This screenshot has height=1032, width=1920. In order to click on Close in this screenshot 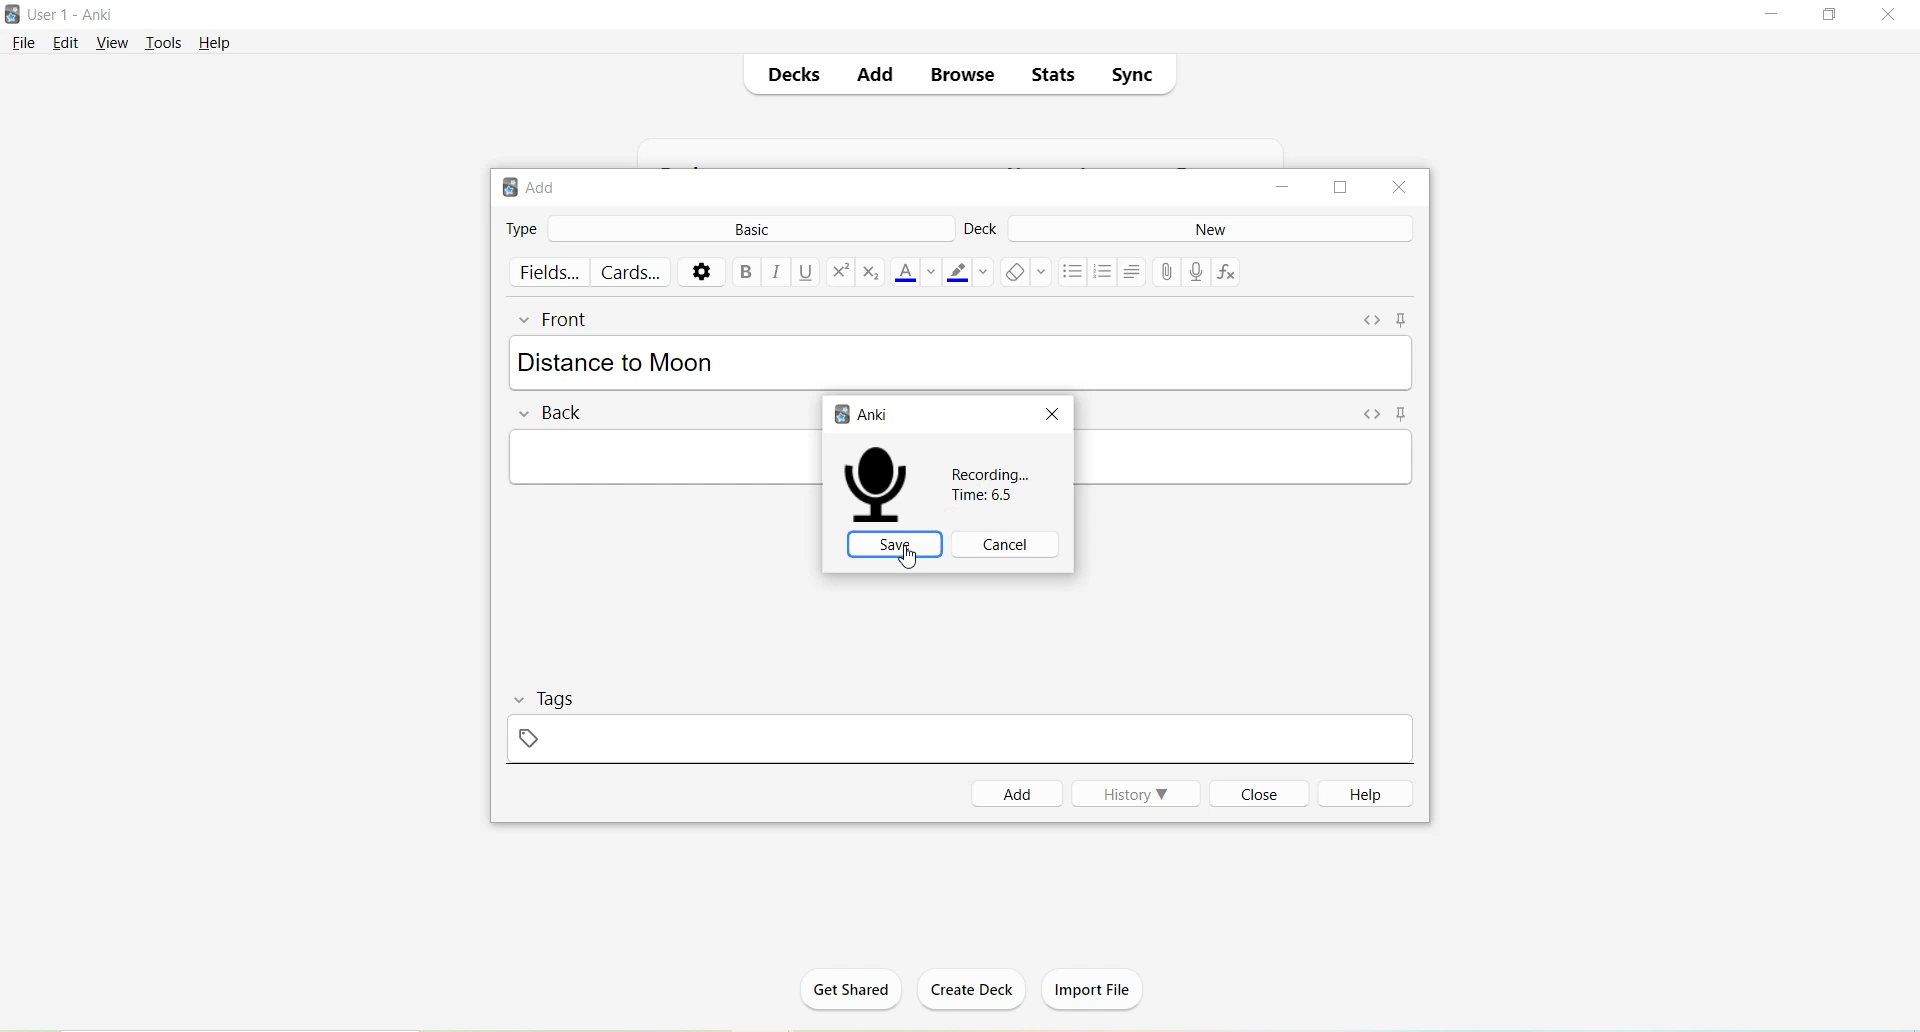, I will do `click(1051, 413)`.